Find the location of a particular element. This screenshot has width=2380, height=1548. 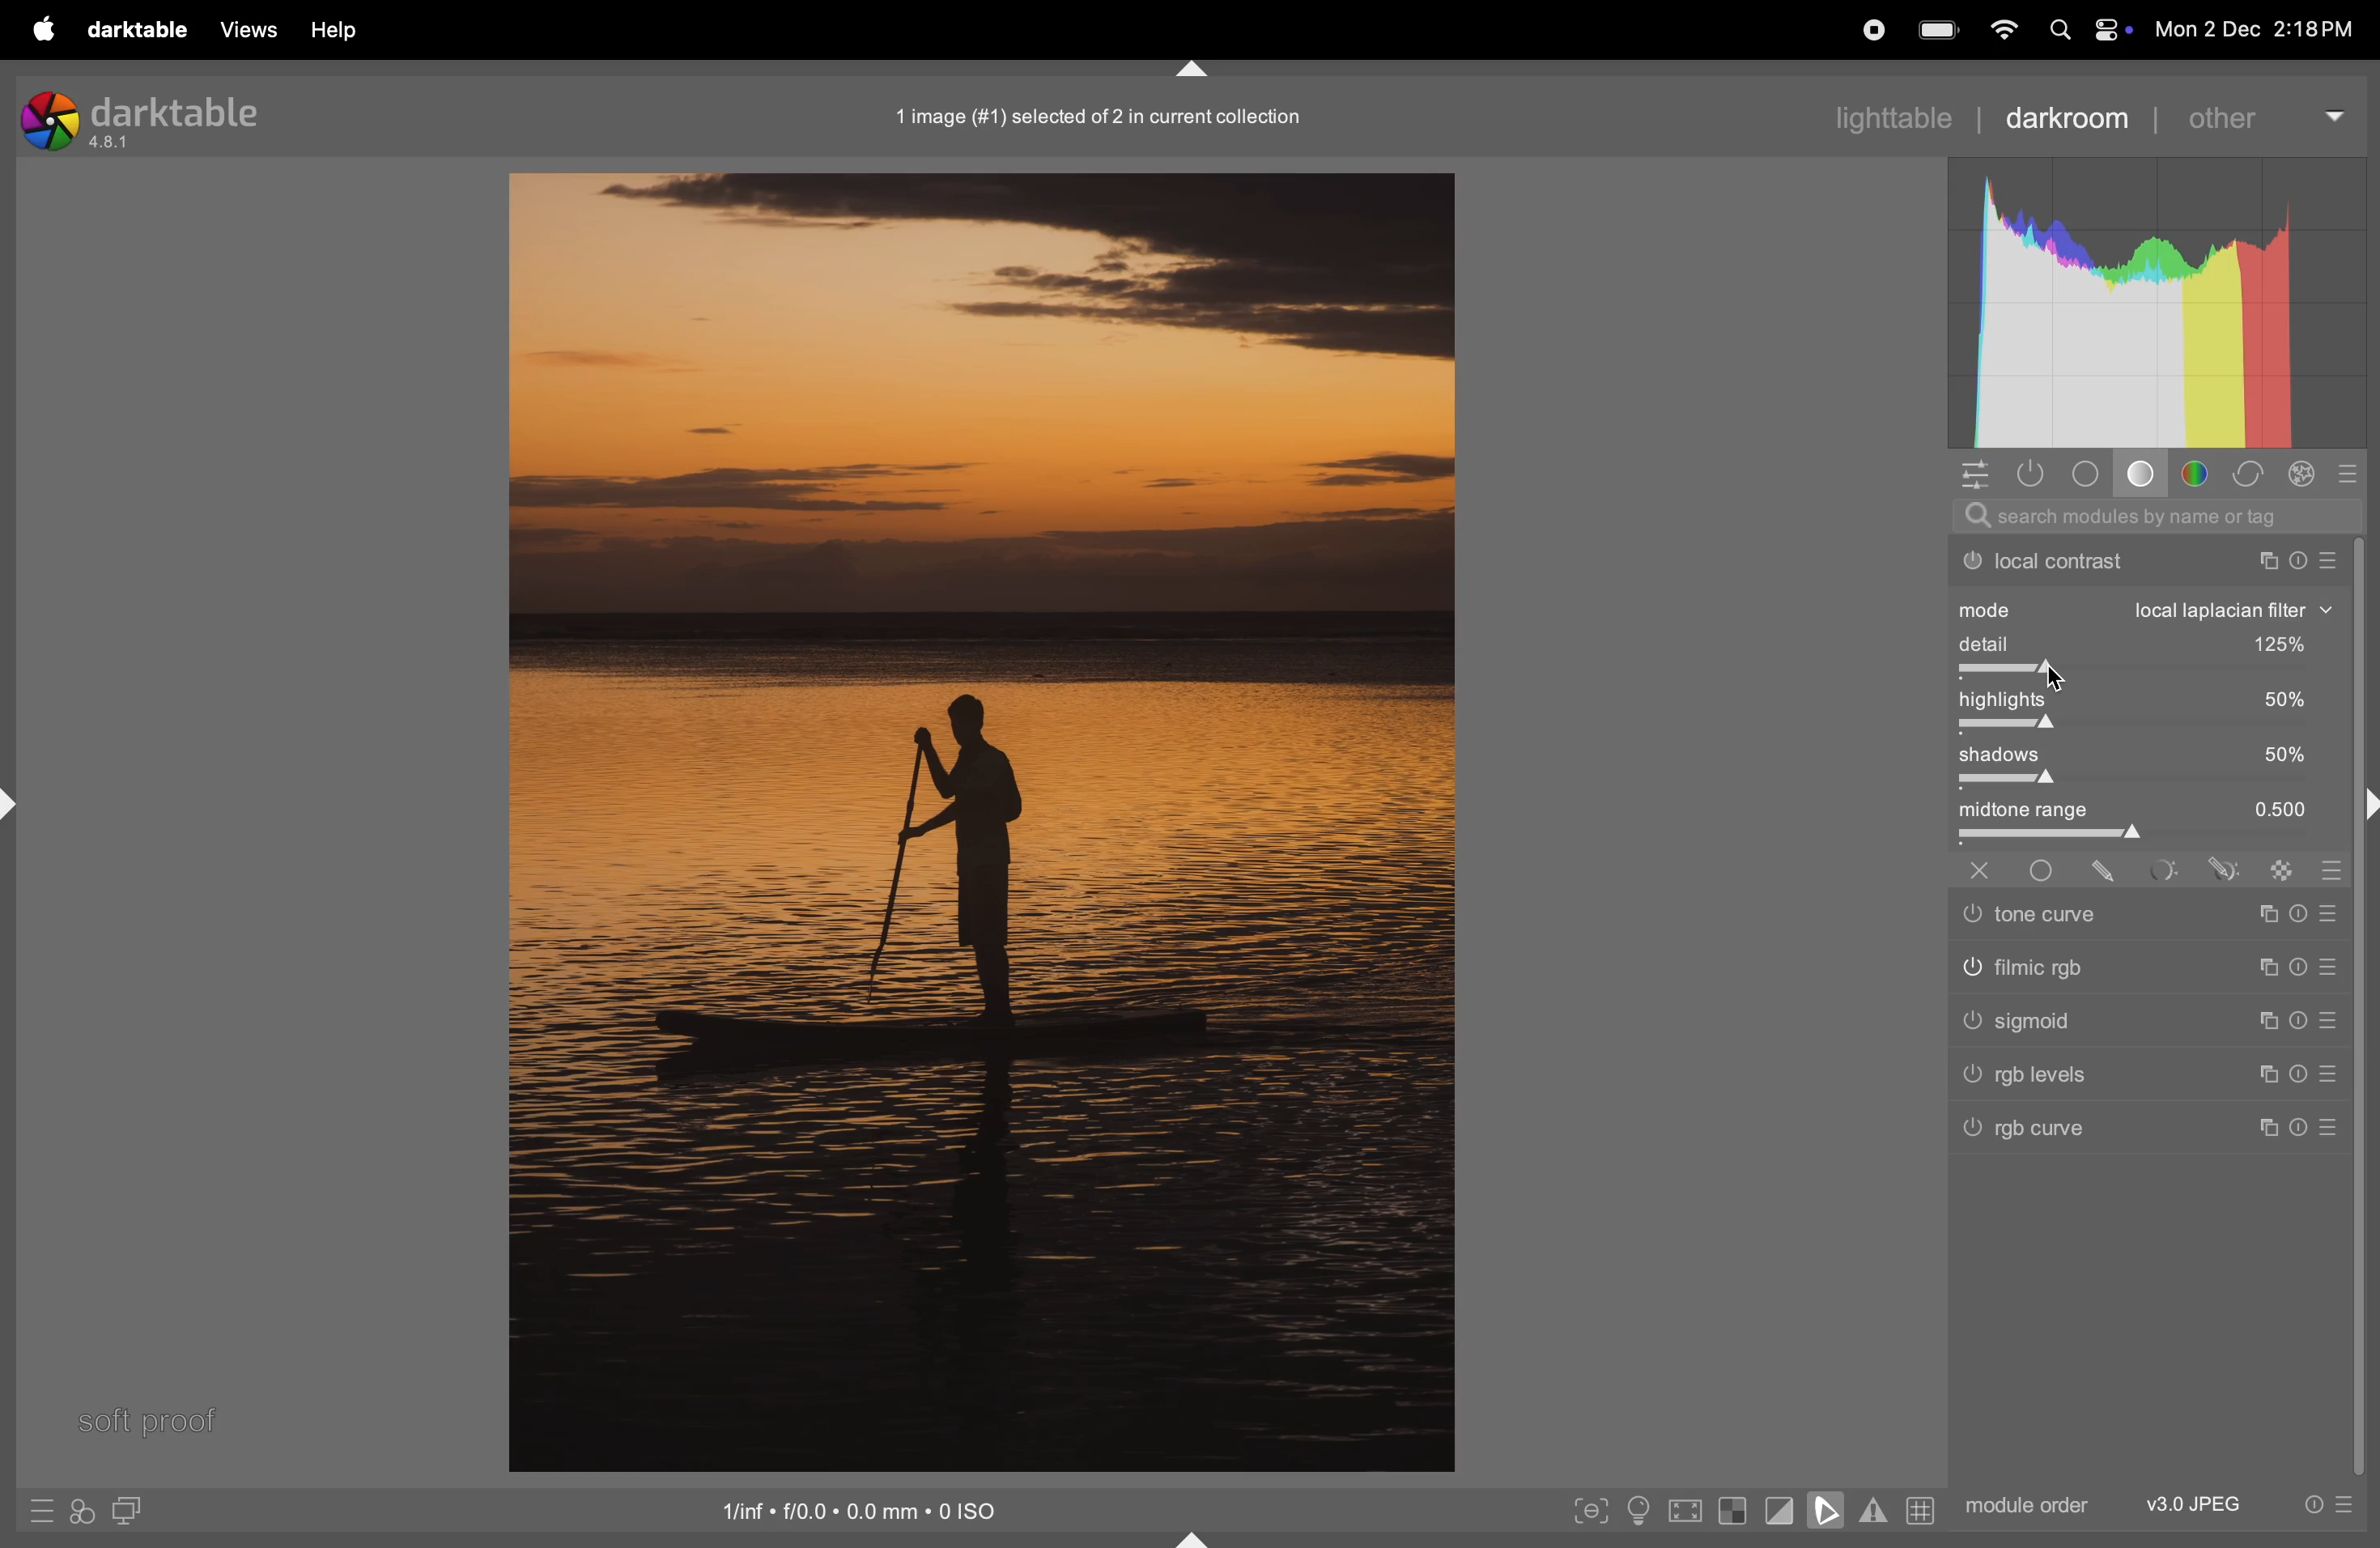

effect is located at coordinates (2303, 473).